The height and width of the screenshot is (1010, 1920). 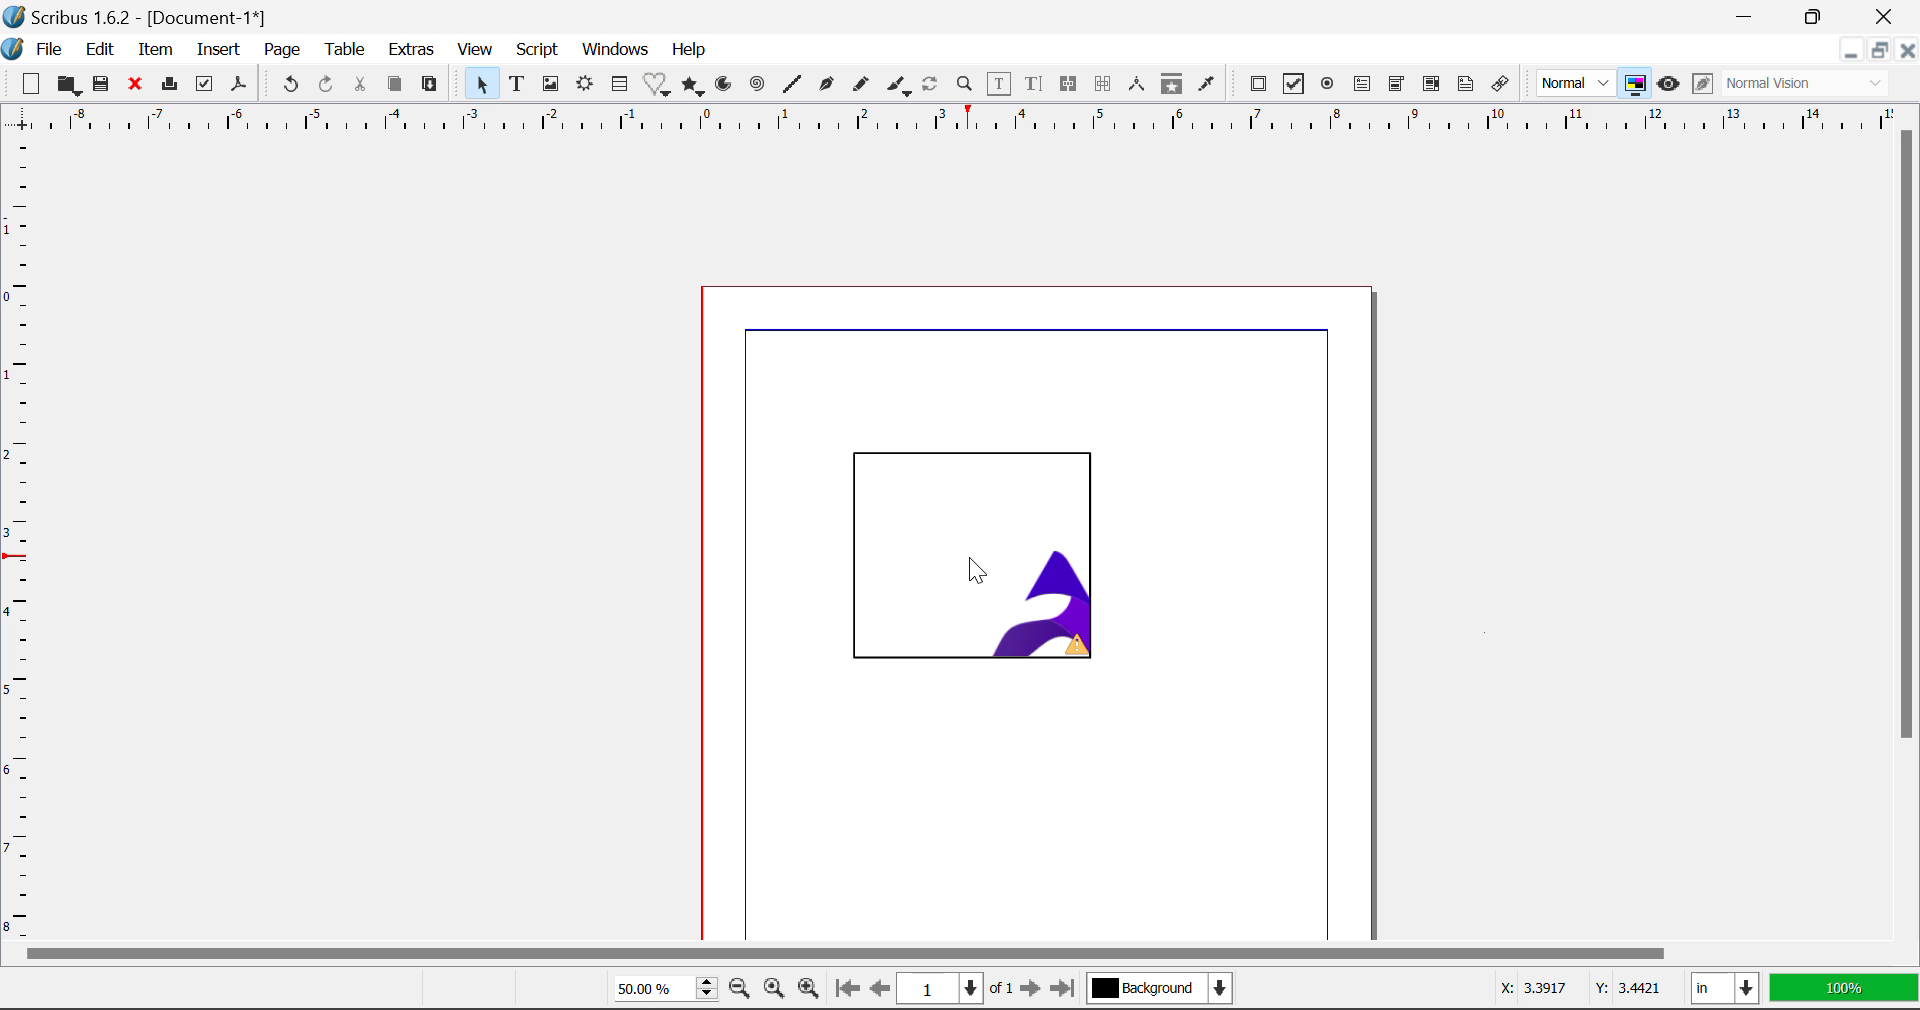 What do you see at coordinates (169, 84) in the screenshot?
I see `Print` at bounding box center [169, 84].